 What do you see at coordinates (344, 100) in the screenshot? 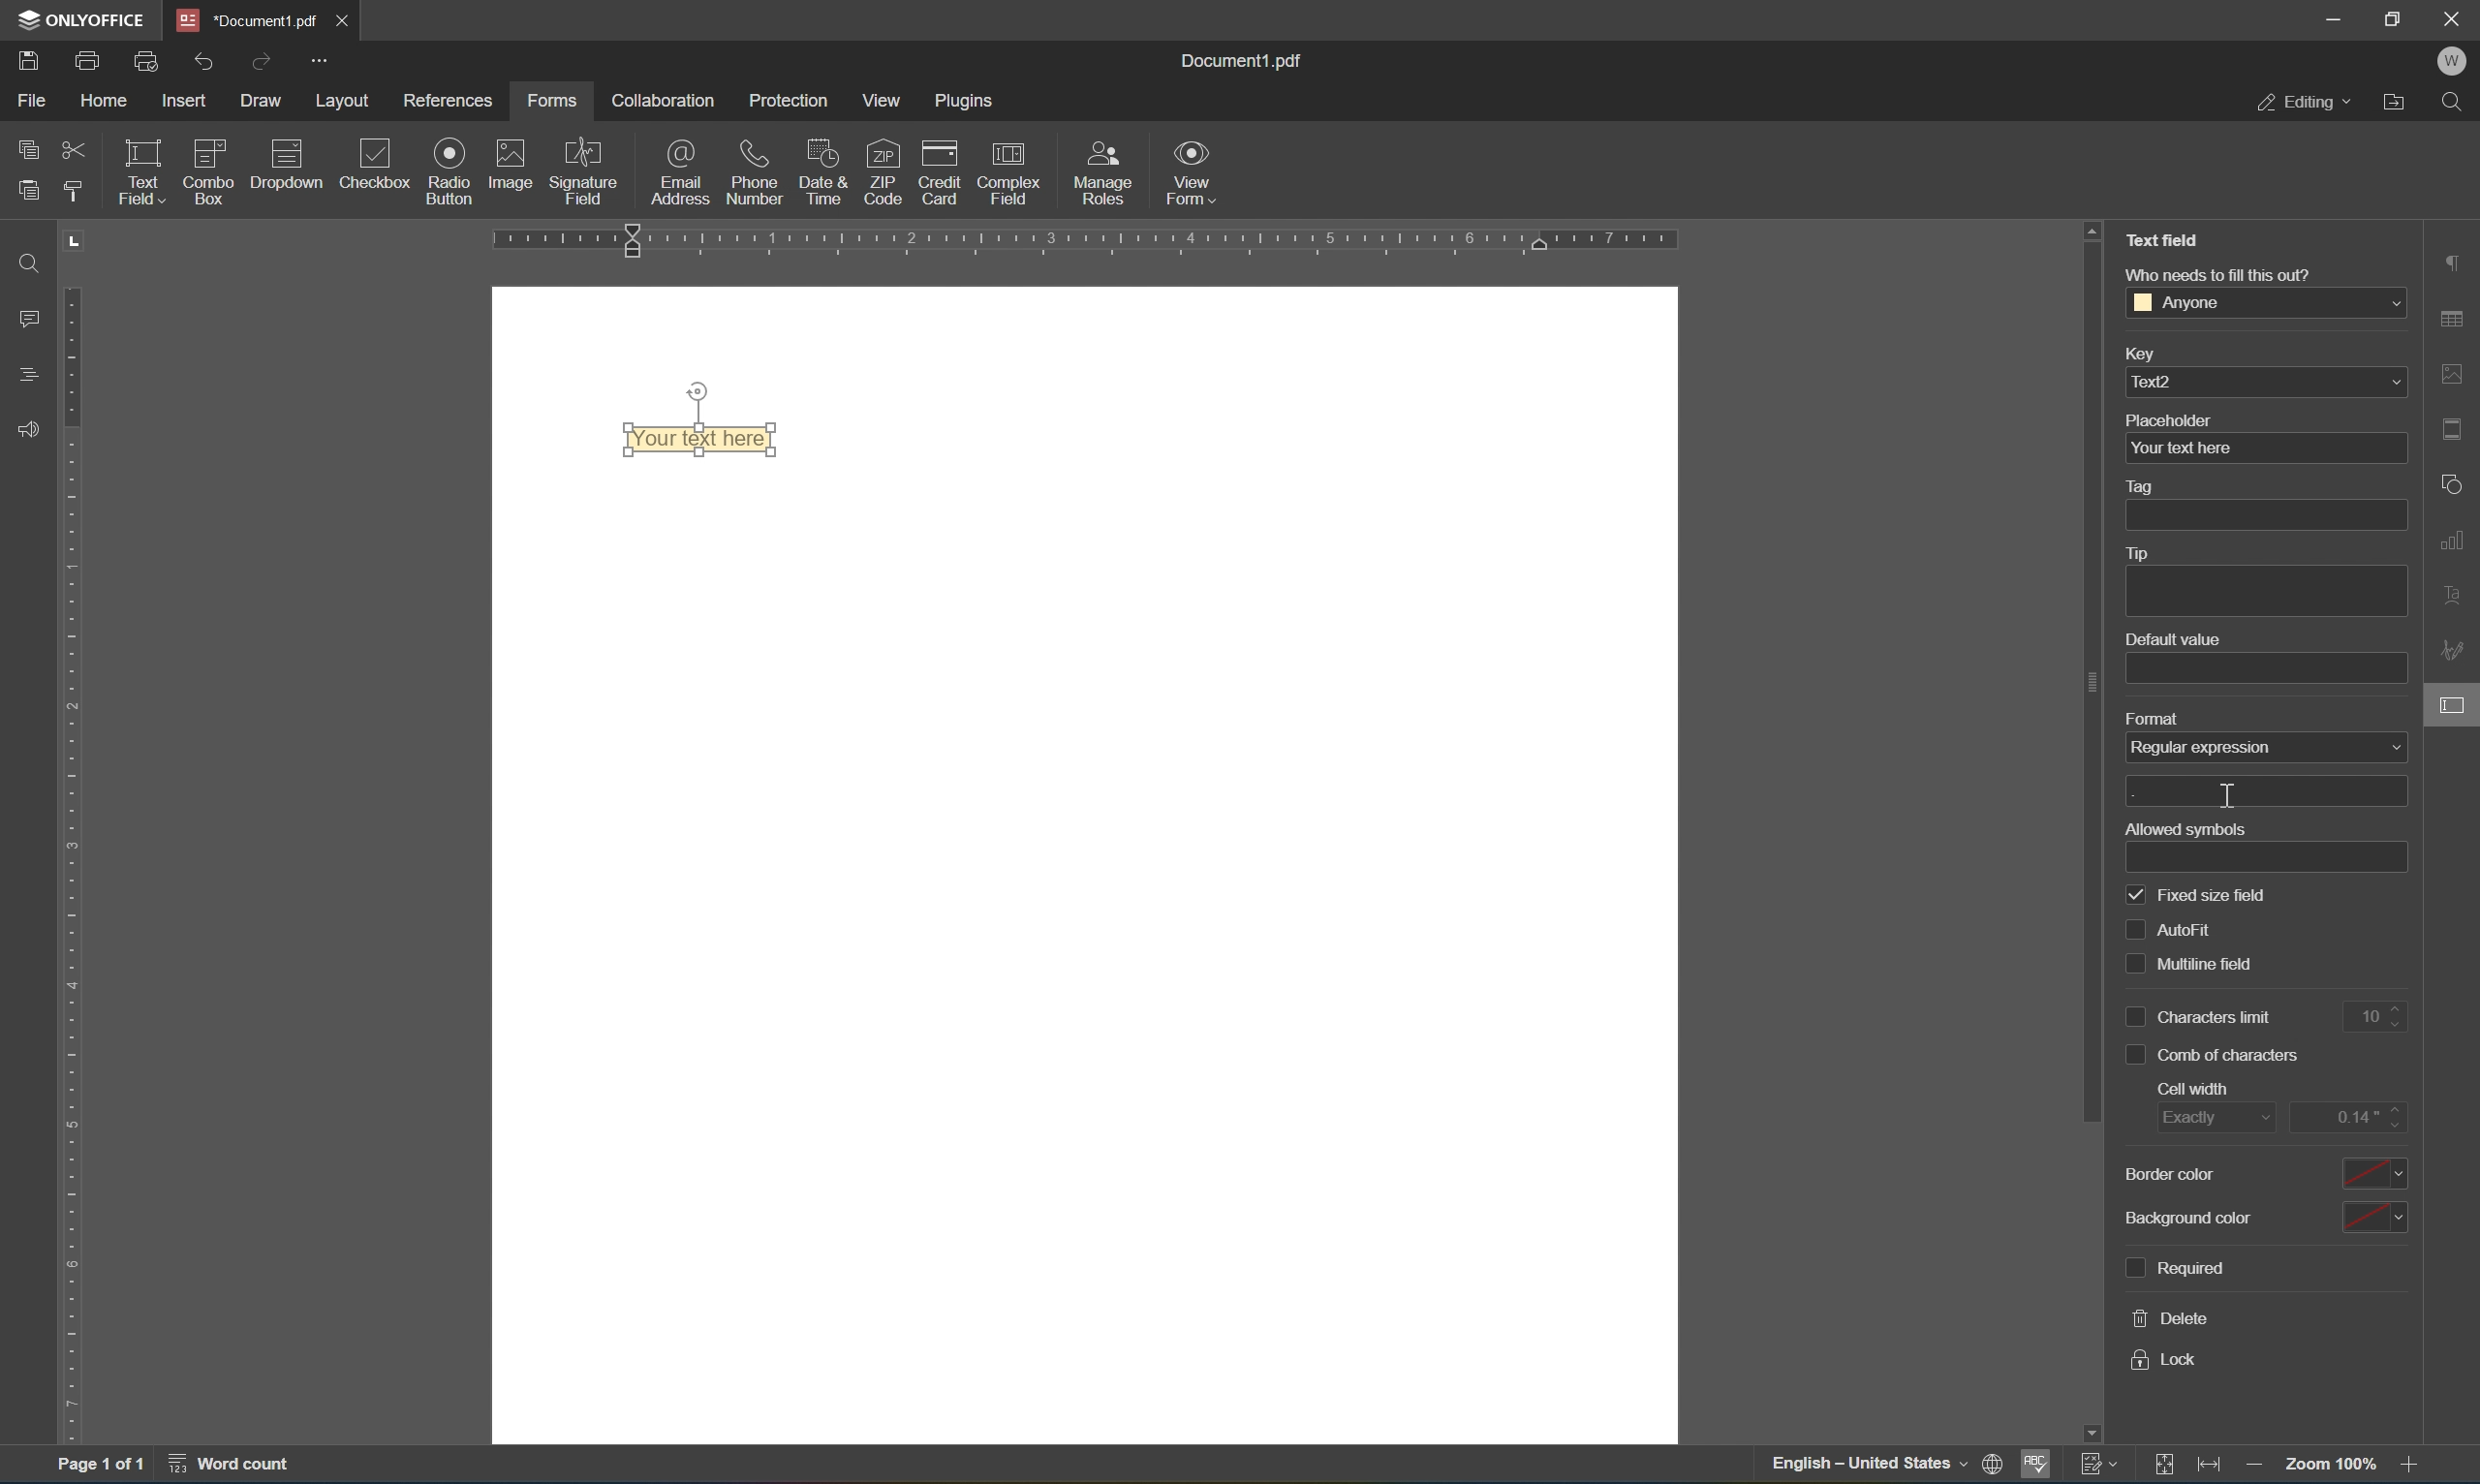
I see `layout` at bounding box center [344, 100].